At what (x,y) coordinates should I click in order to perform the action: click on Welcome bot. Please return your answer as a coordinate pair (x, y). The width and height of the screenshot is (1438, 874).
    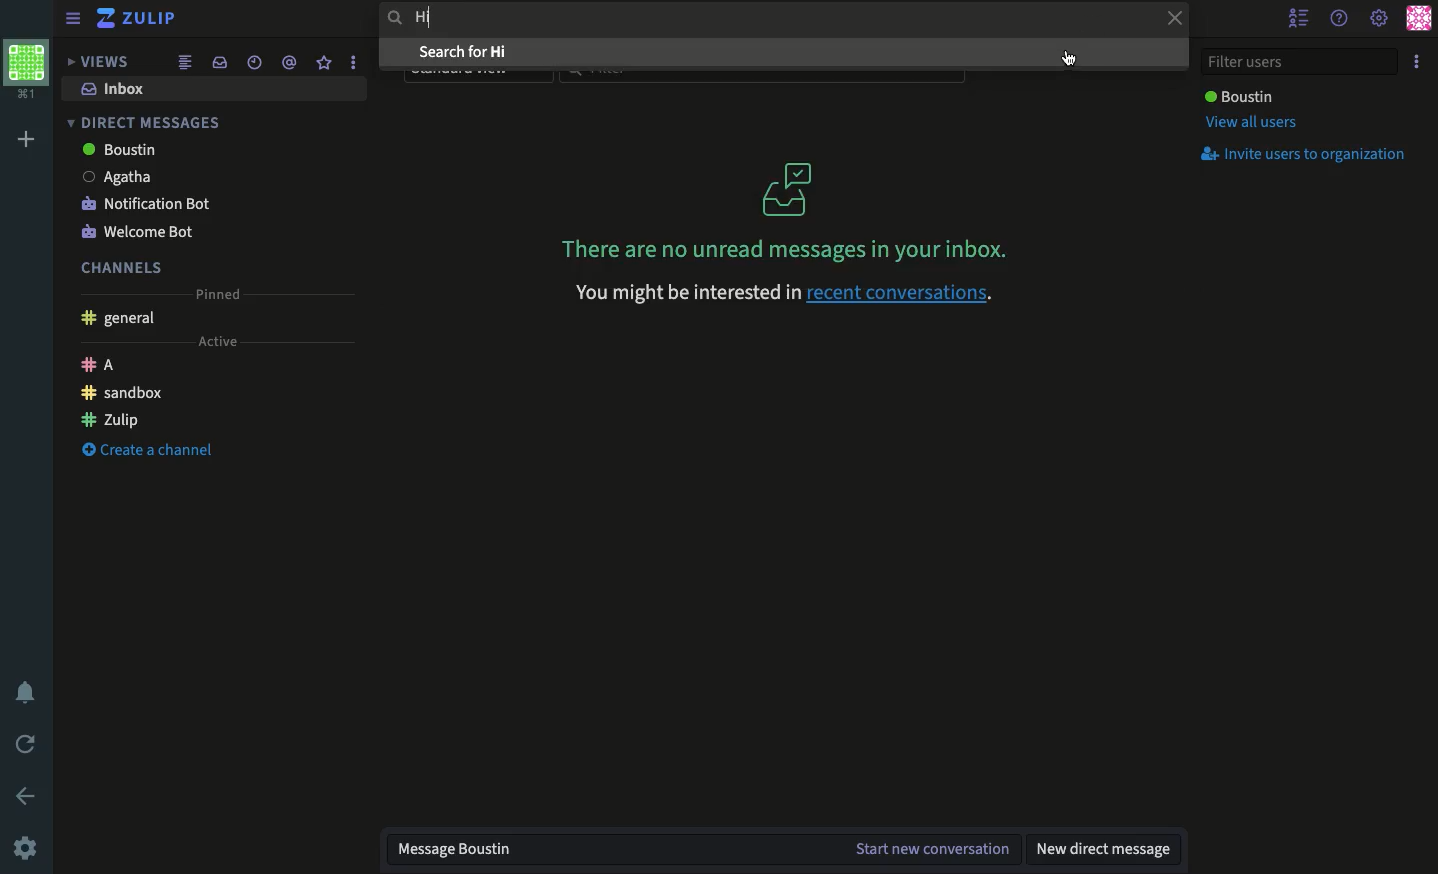
    Looking at the image, I should click on (141, 234).